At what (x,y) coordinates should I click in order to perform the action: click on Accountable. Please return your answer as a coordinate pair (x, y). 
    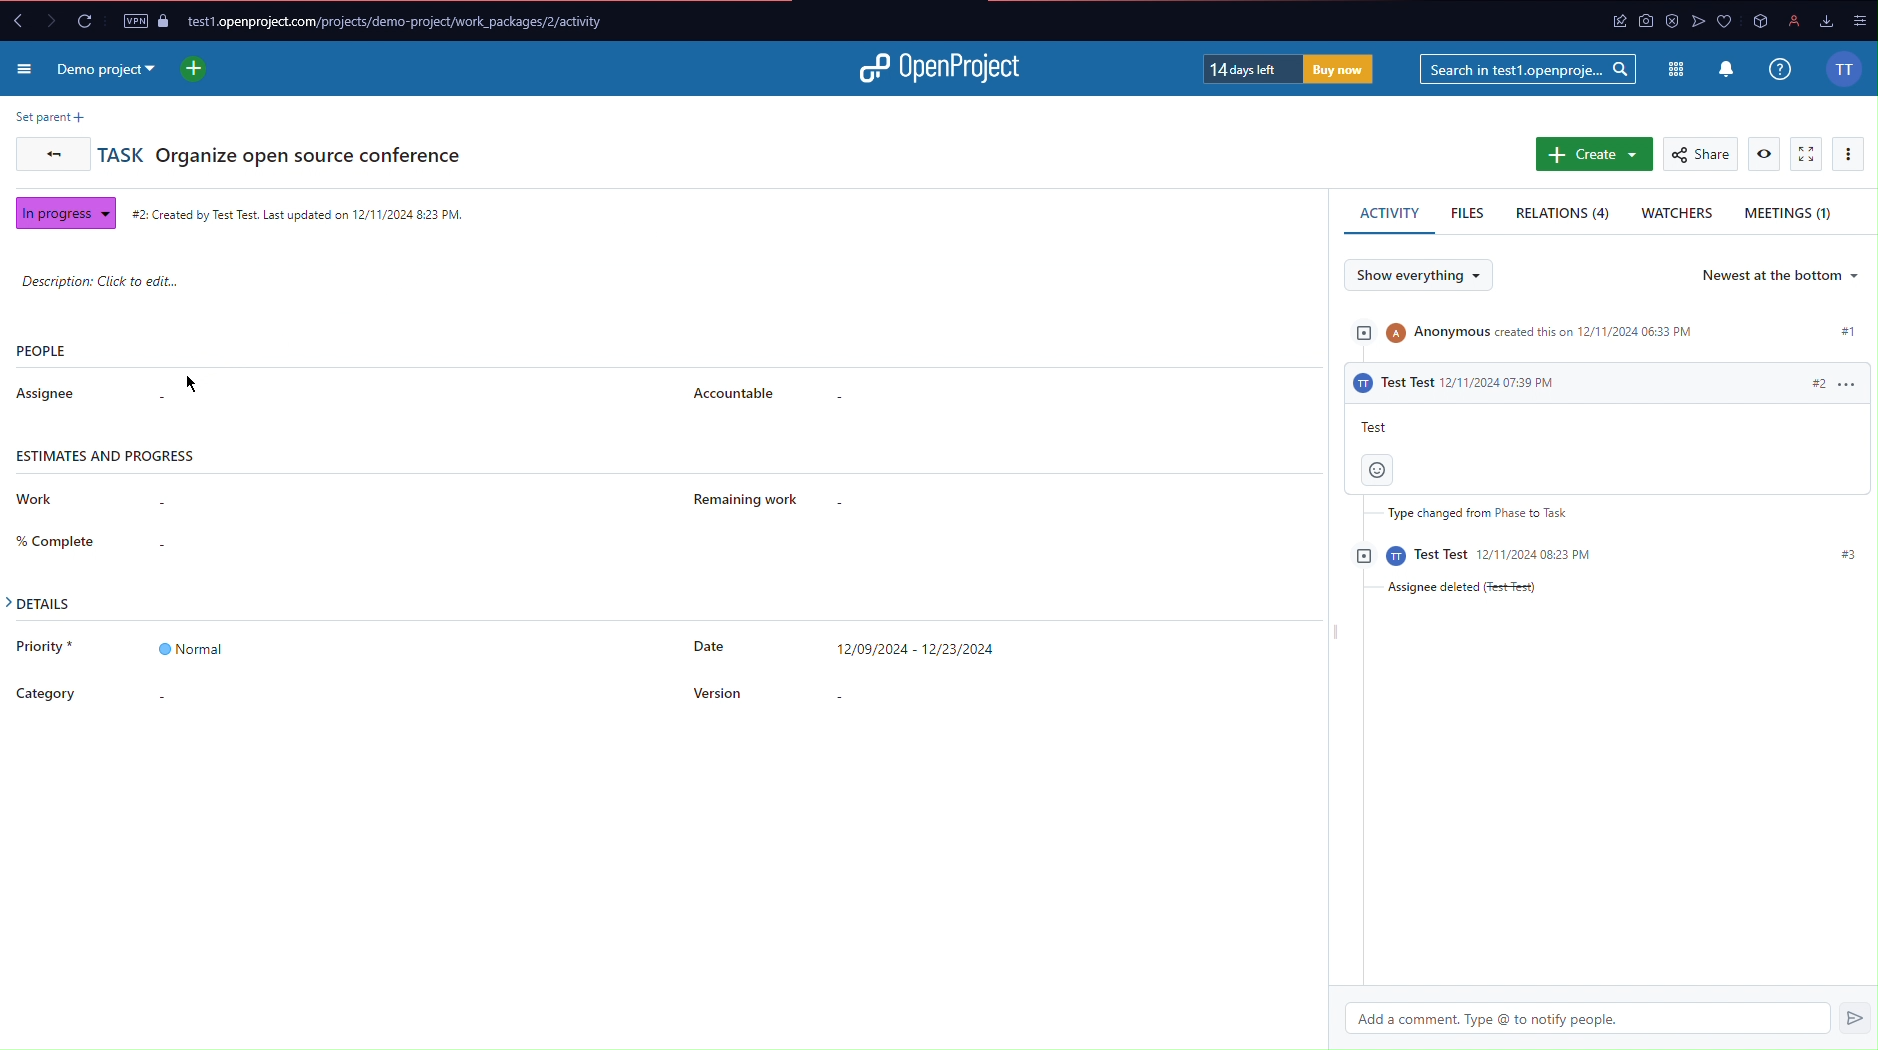
    Looking at the image, I should click on (739, 393).